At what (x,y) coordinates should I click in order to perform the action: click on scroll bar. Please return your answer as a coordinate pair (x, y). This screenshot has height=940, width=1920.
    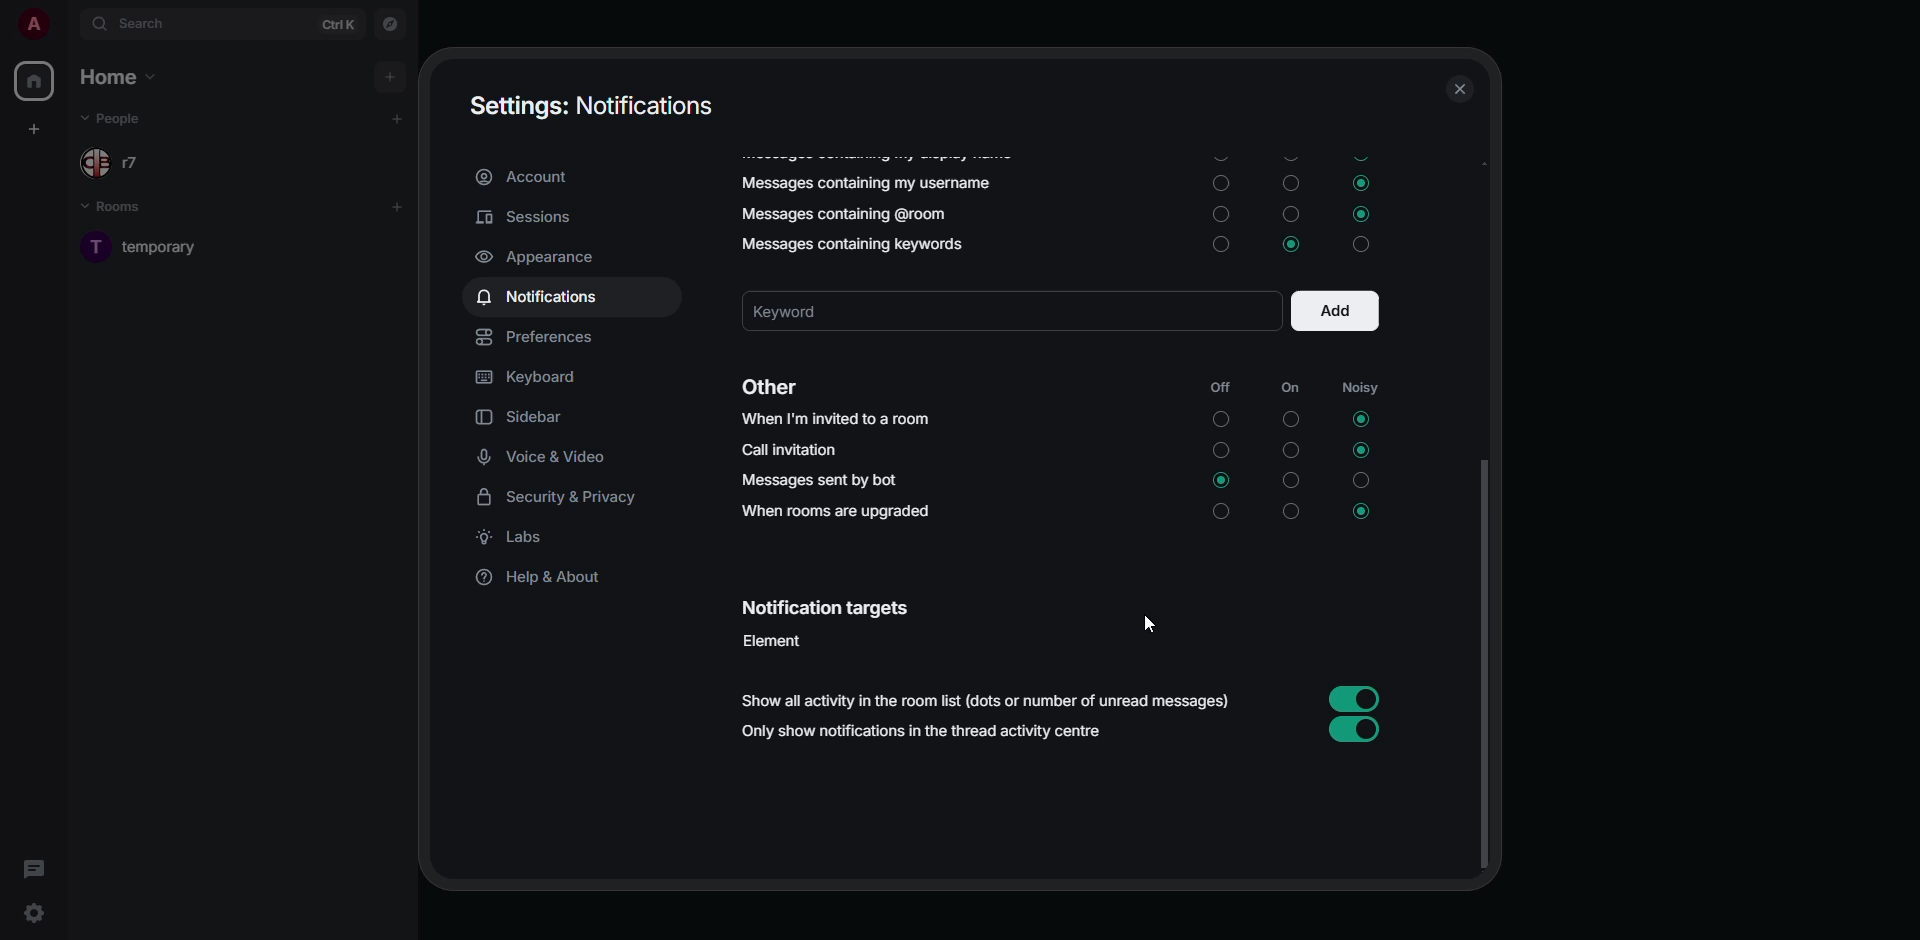
    Looking at the image, I should click on (1487, 663).